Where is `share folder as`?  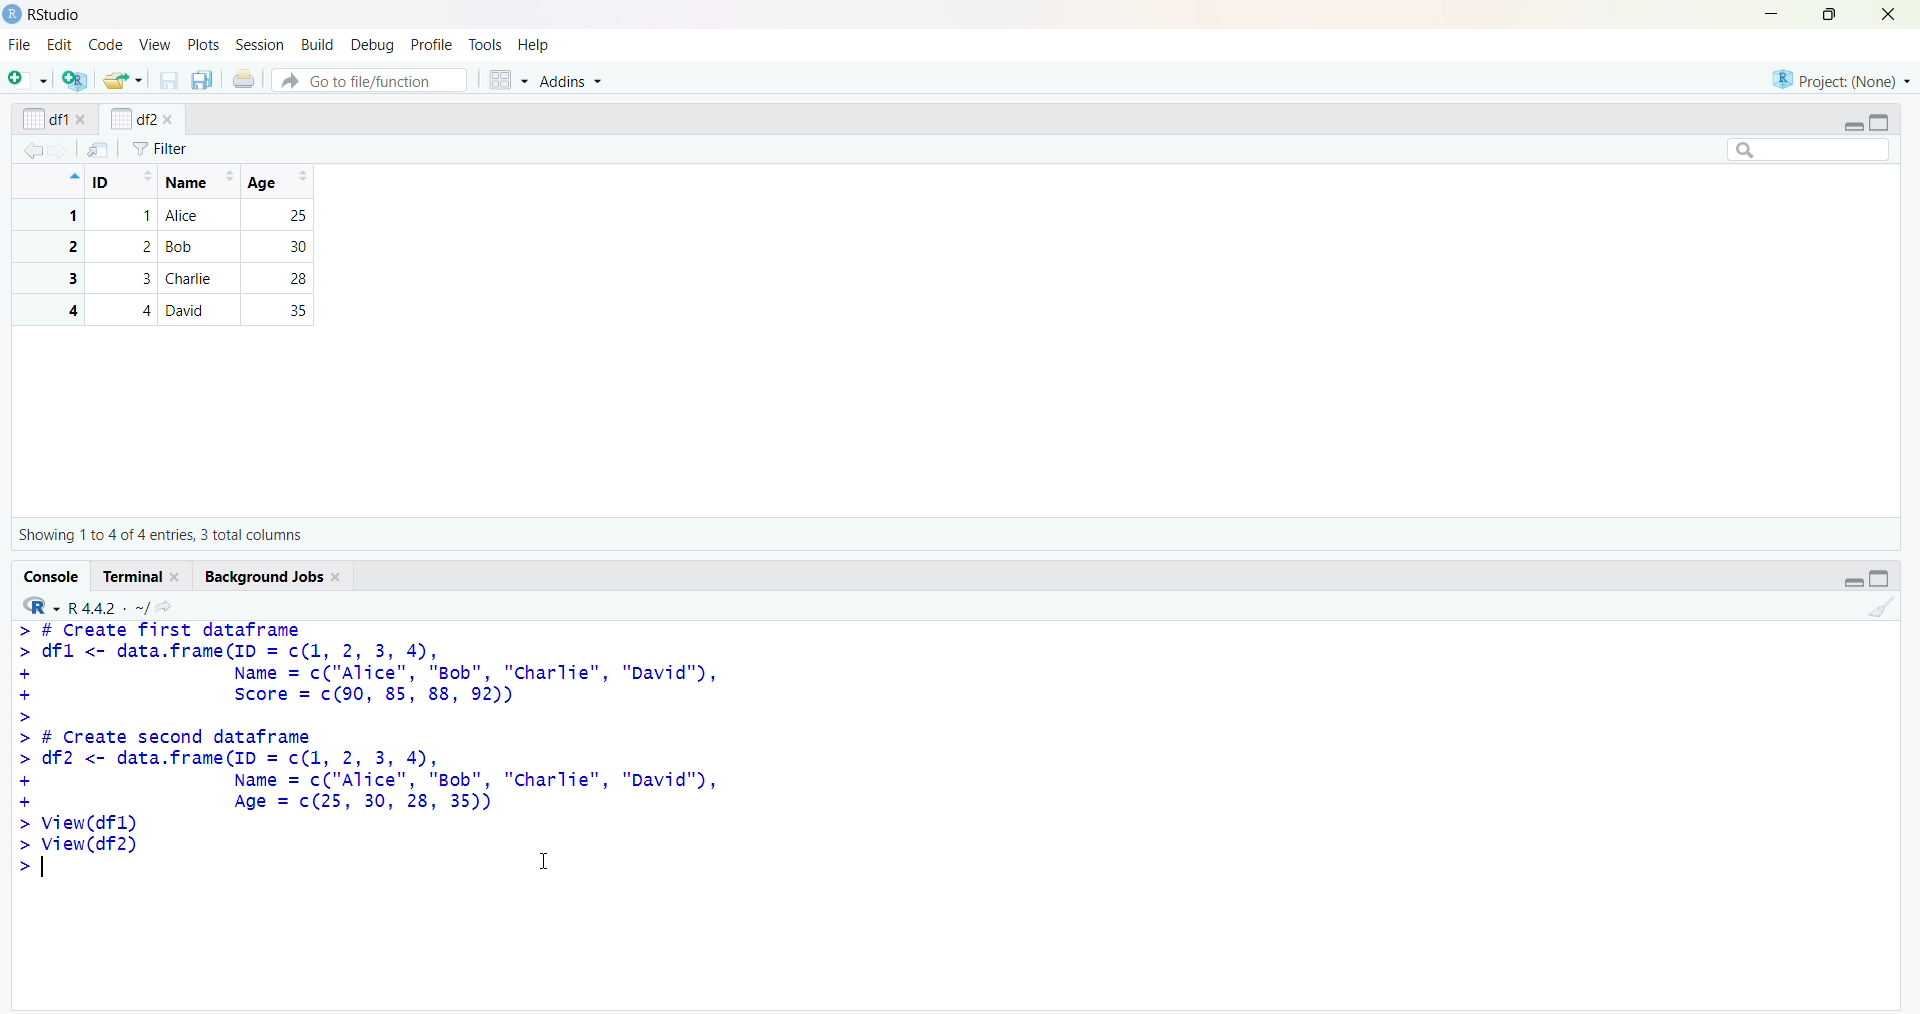
share folder as is located at coordinates (124, 80).